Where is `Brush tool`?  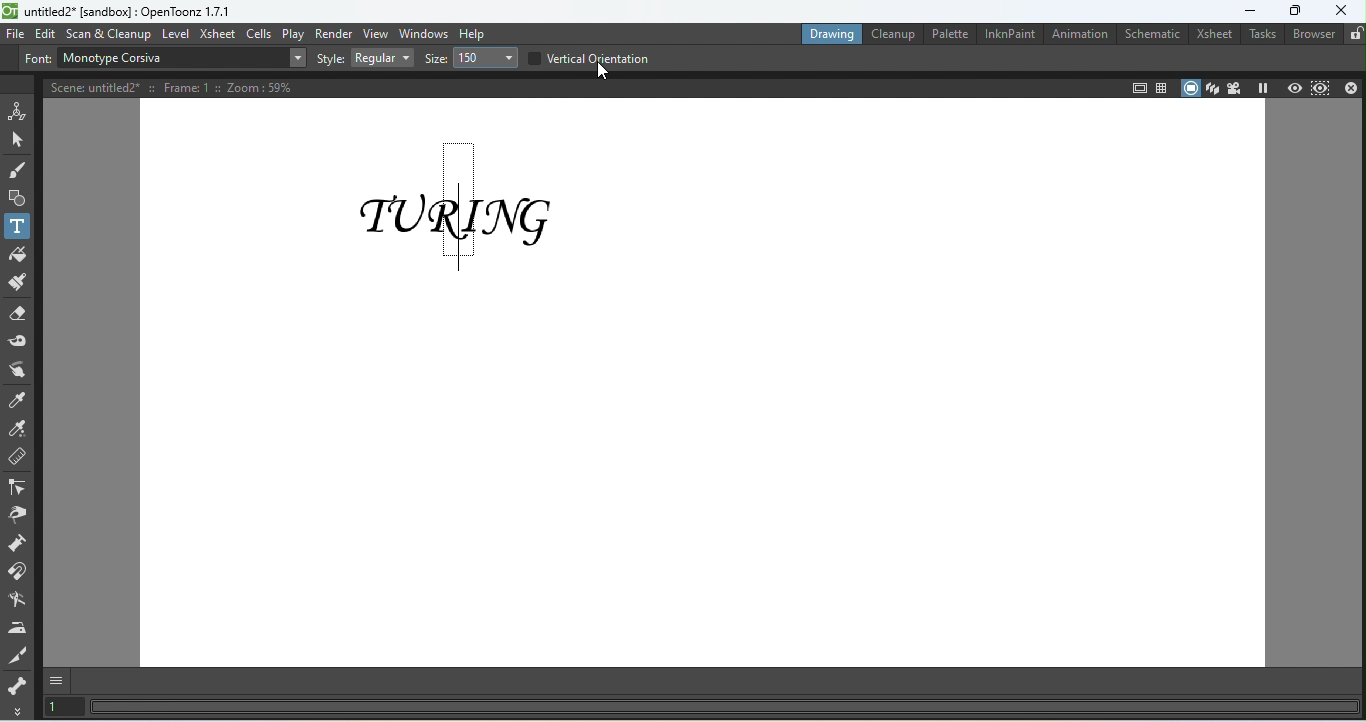 Brush tool is located at coordinates (20, 171).